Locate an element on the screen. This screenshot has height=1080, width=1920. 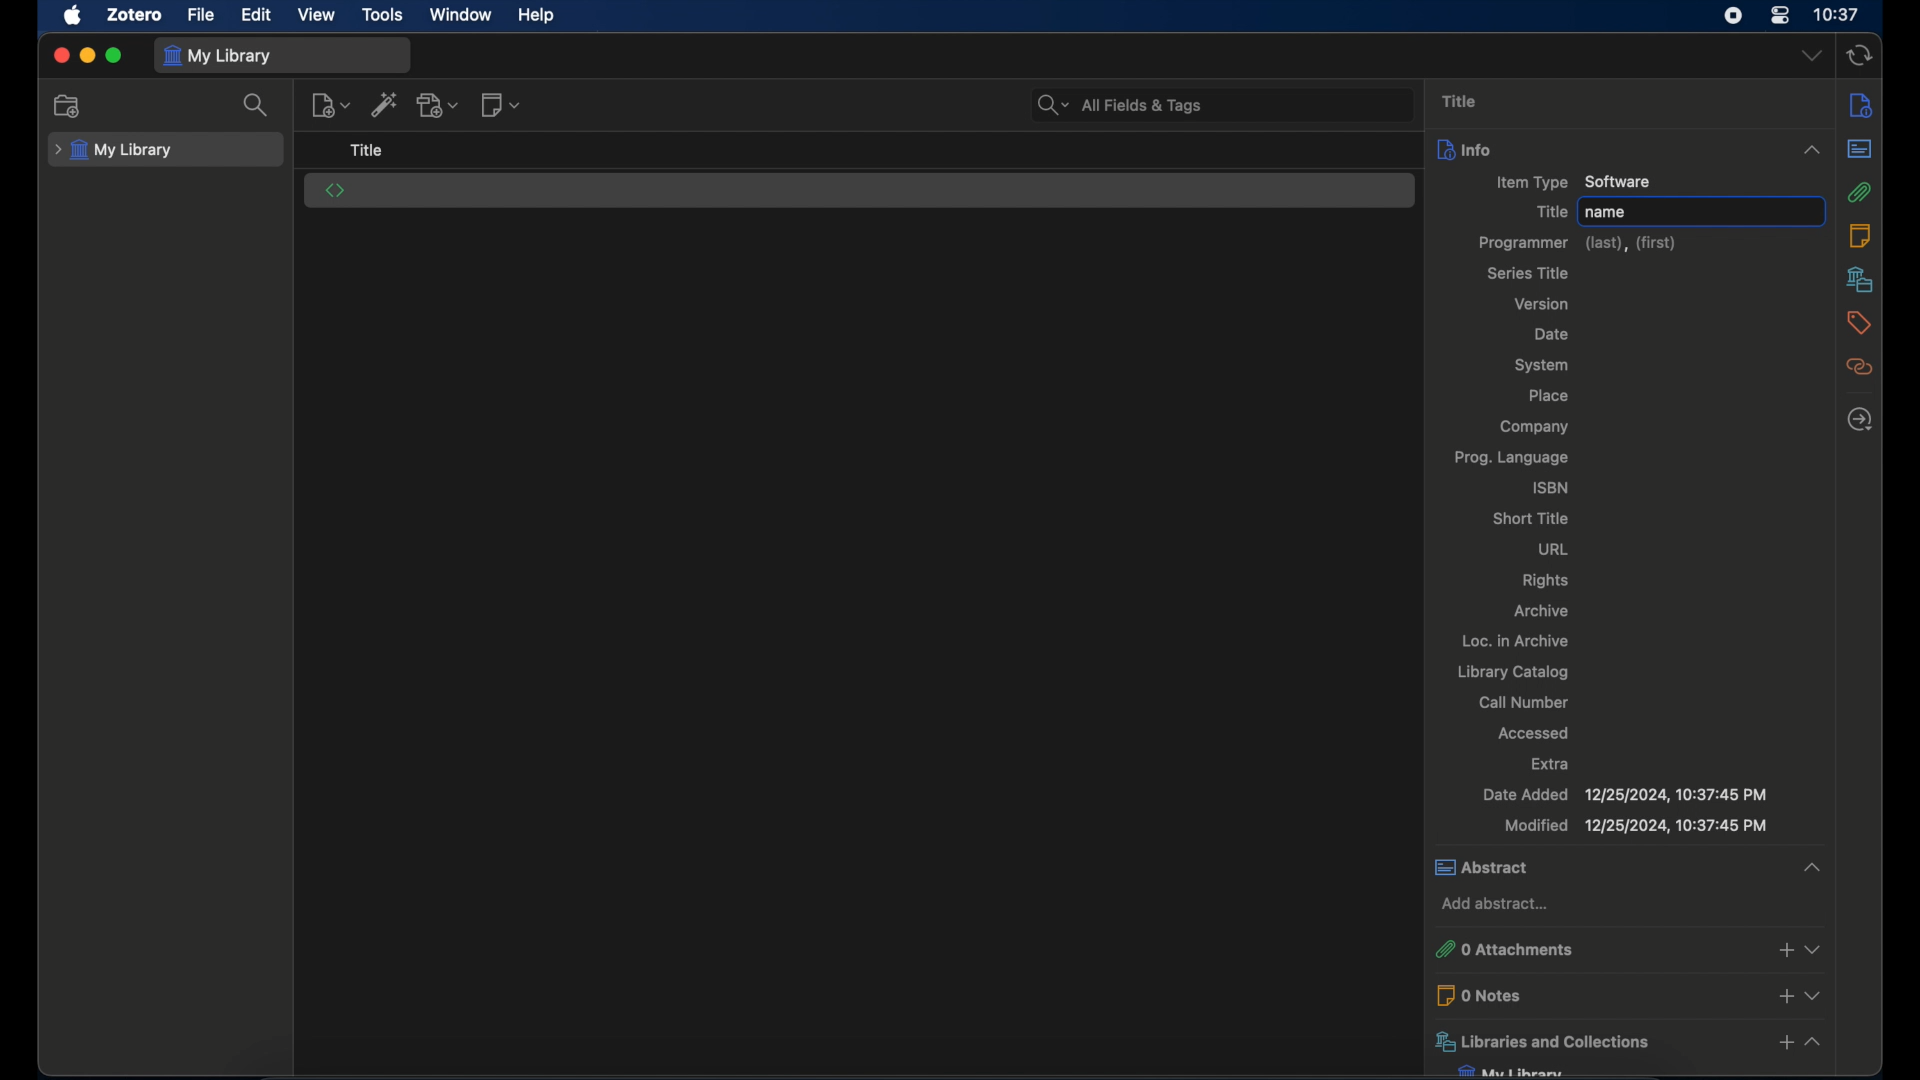
notes is located at coordinates (1859, 234).